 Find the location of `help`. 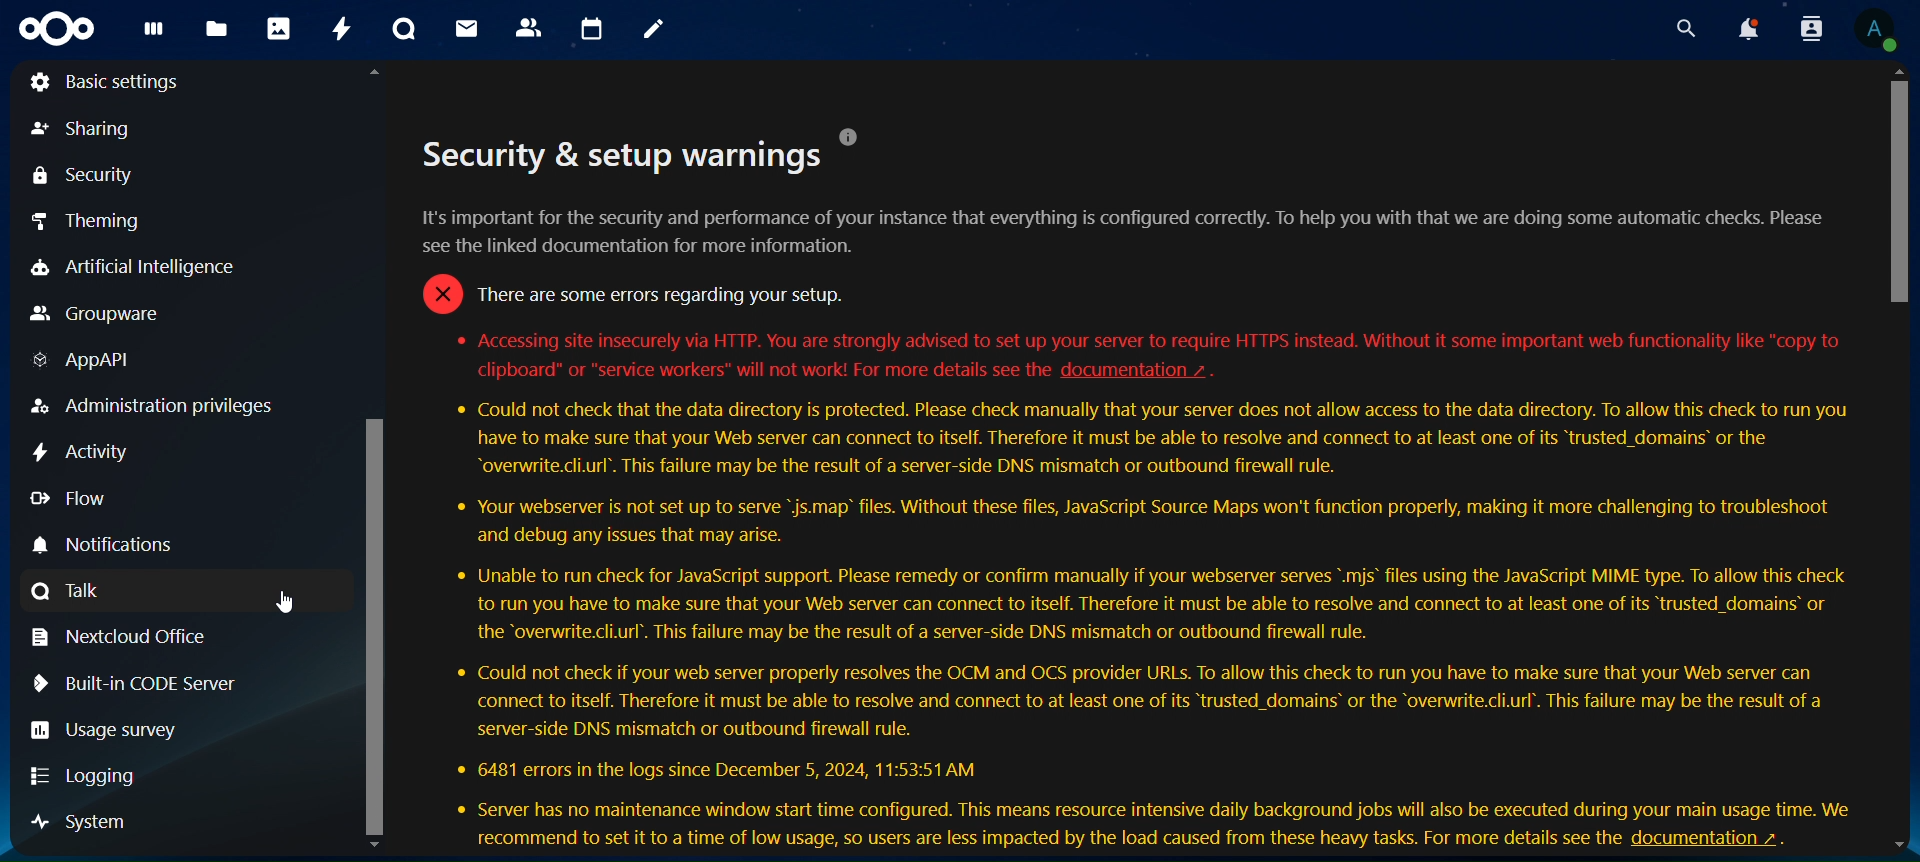

help is located at coordinates (1720, 840).